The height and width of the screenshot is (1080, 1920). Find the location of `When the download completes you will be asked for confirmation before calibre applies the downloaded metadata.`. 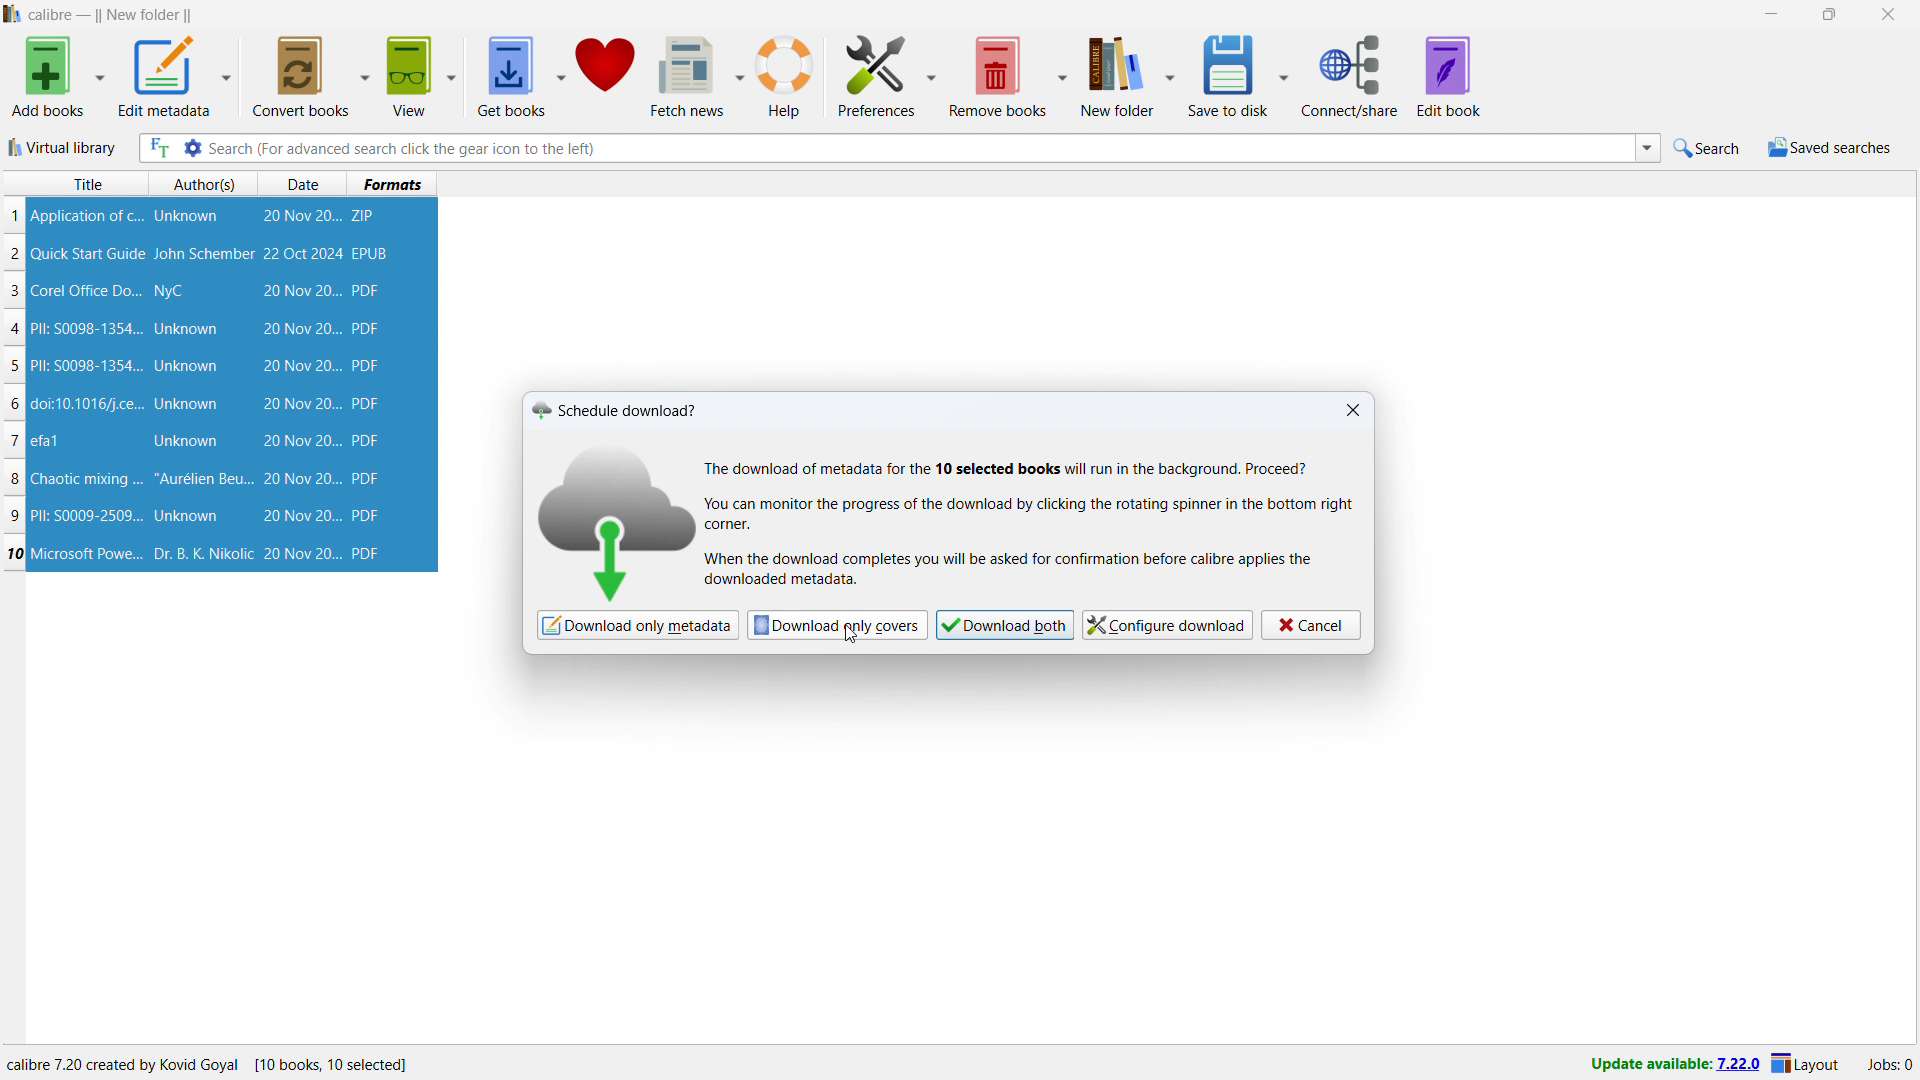

When the download completes you will be asked for confirmation before calibre applies the downloaded metadata. is located at coordinates (1014, 570).